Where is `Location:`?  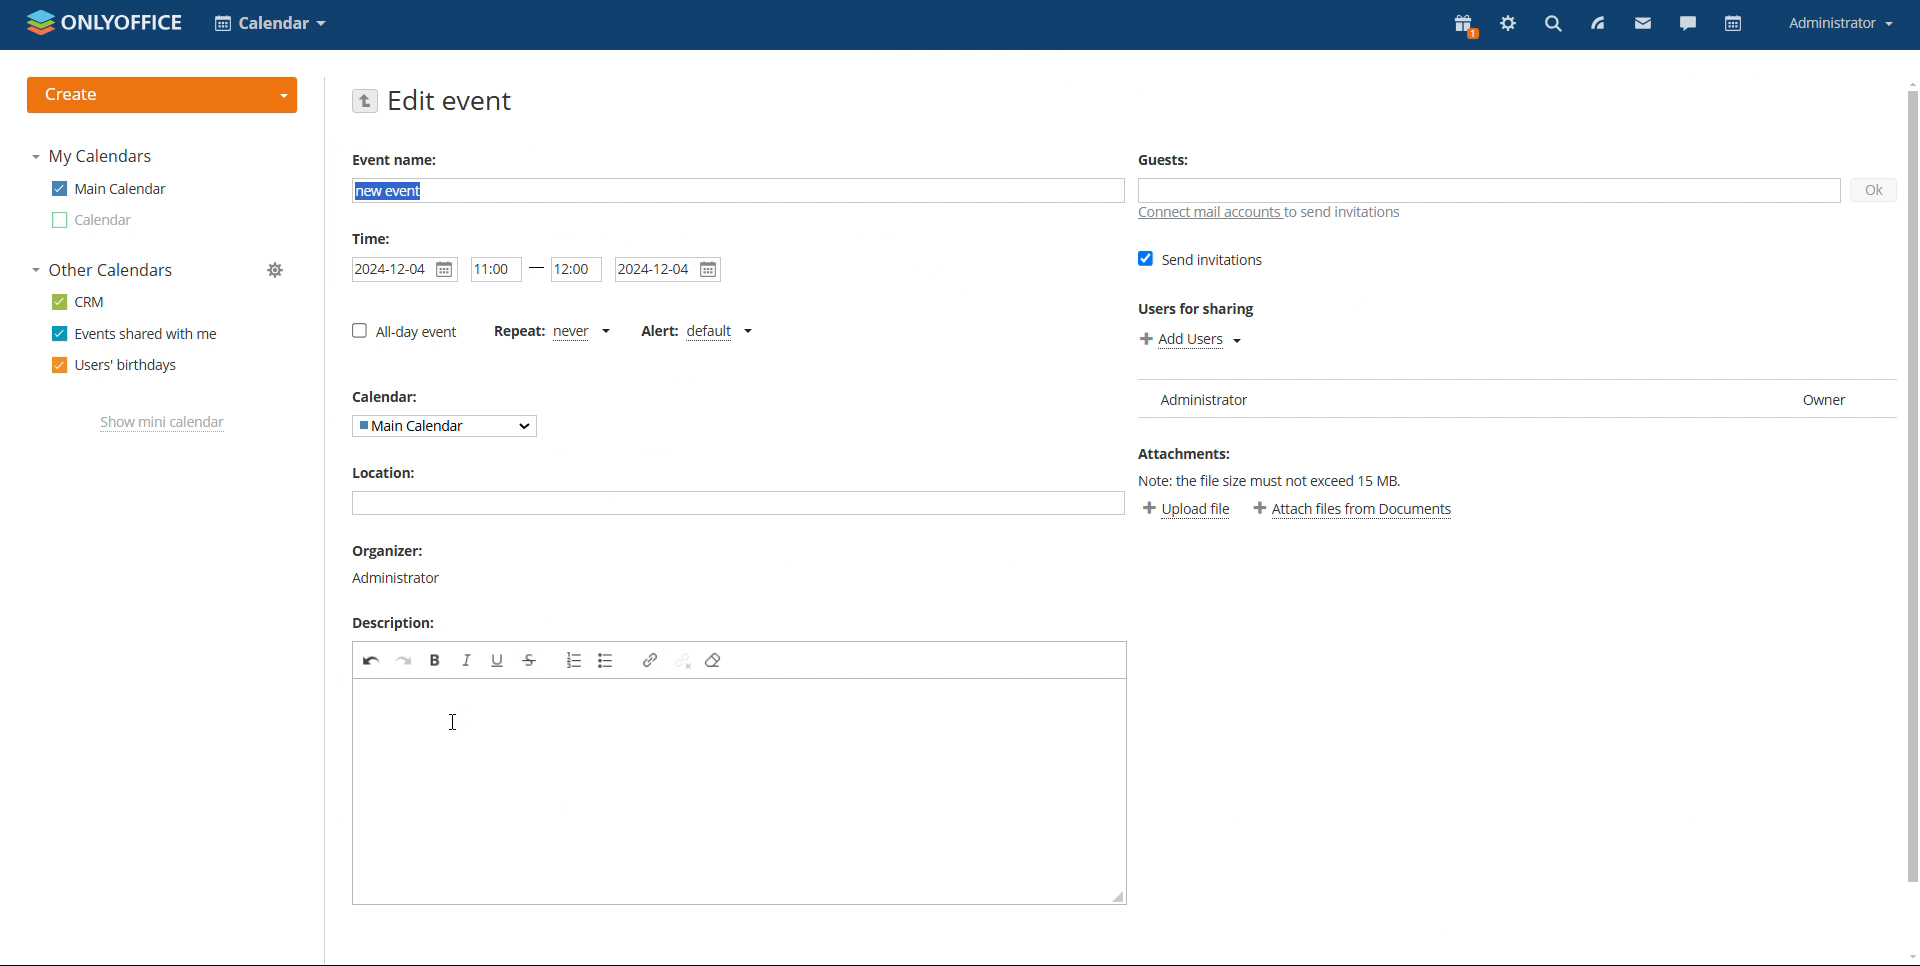
Location: is located at coordinates (388, 471).